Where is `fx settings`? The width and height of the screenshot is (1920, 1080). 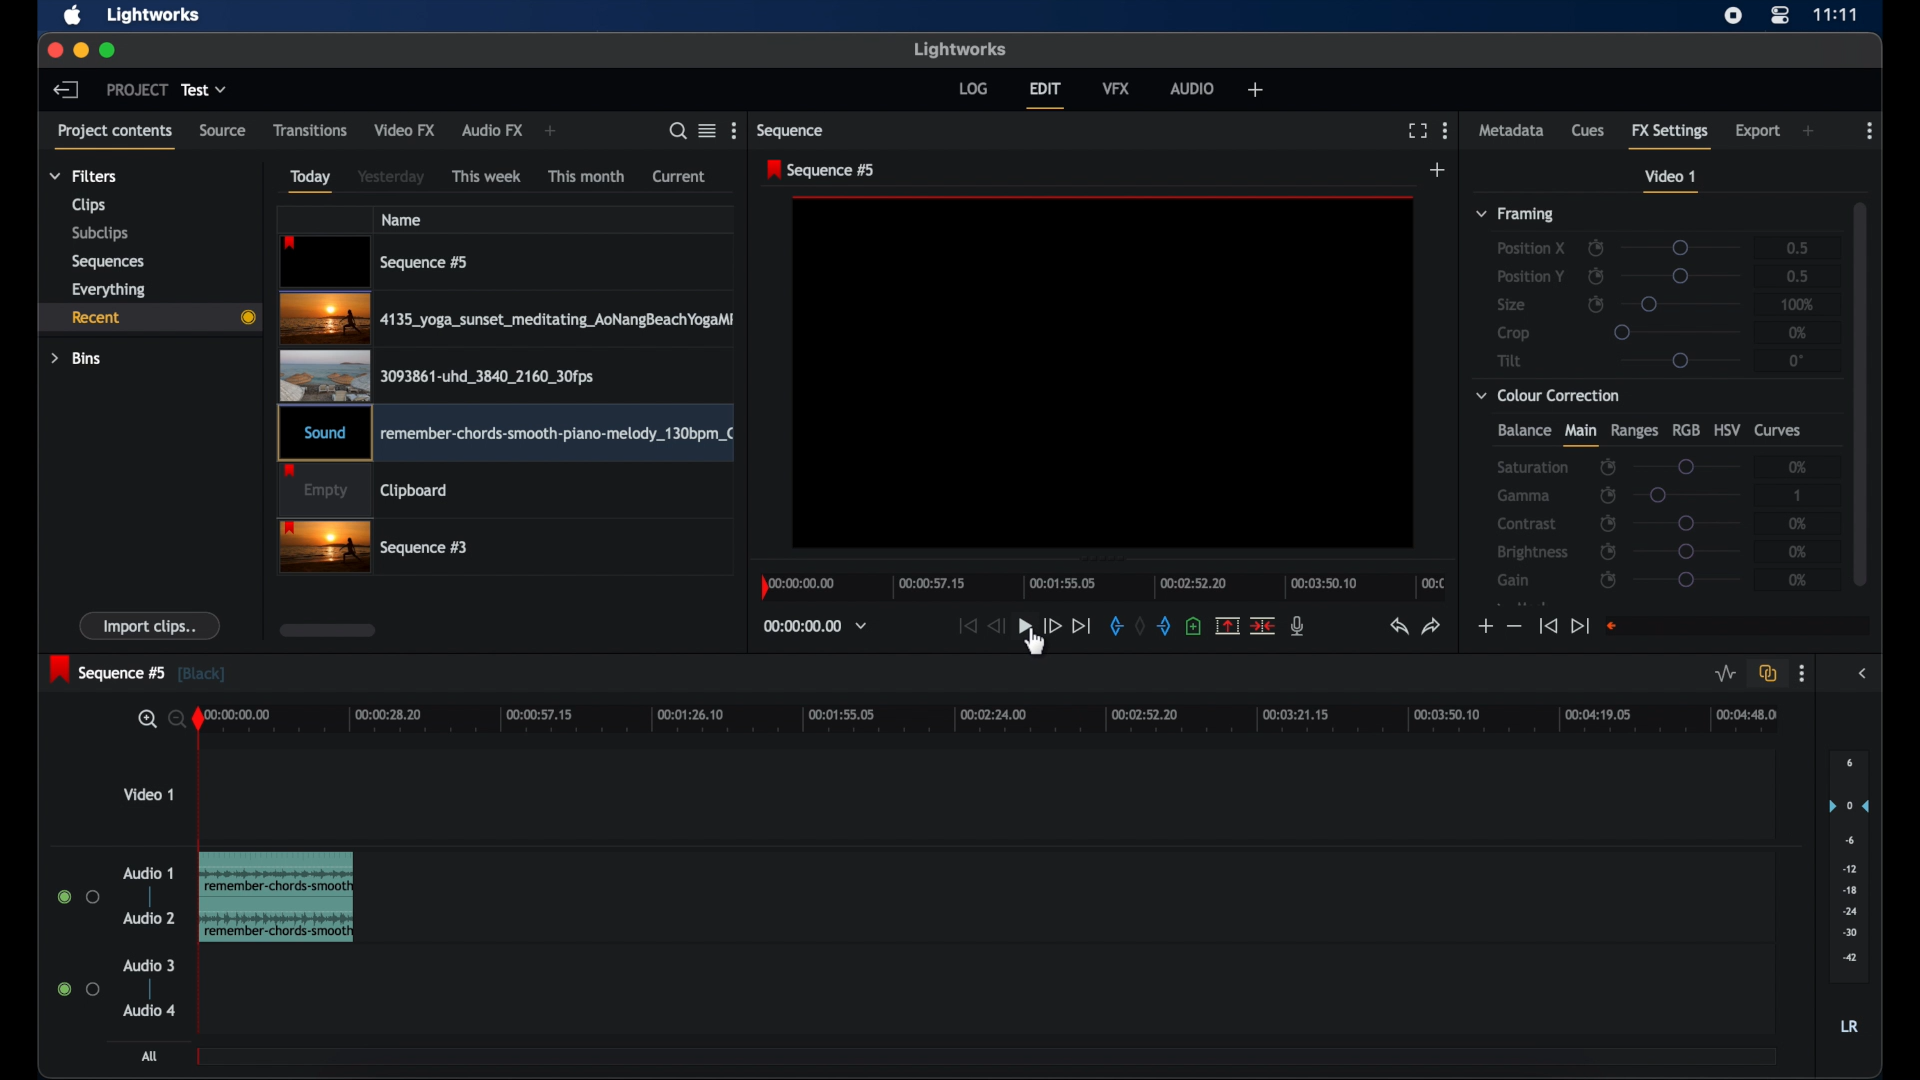 fx settings is located at coordinates (1670, 134).